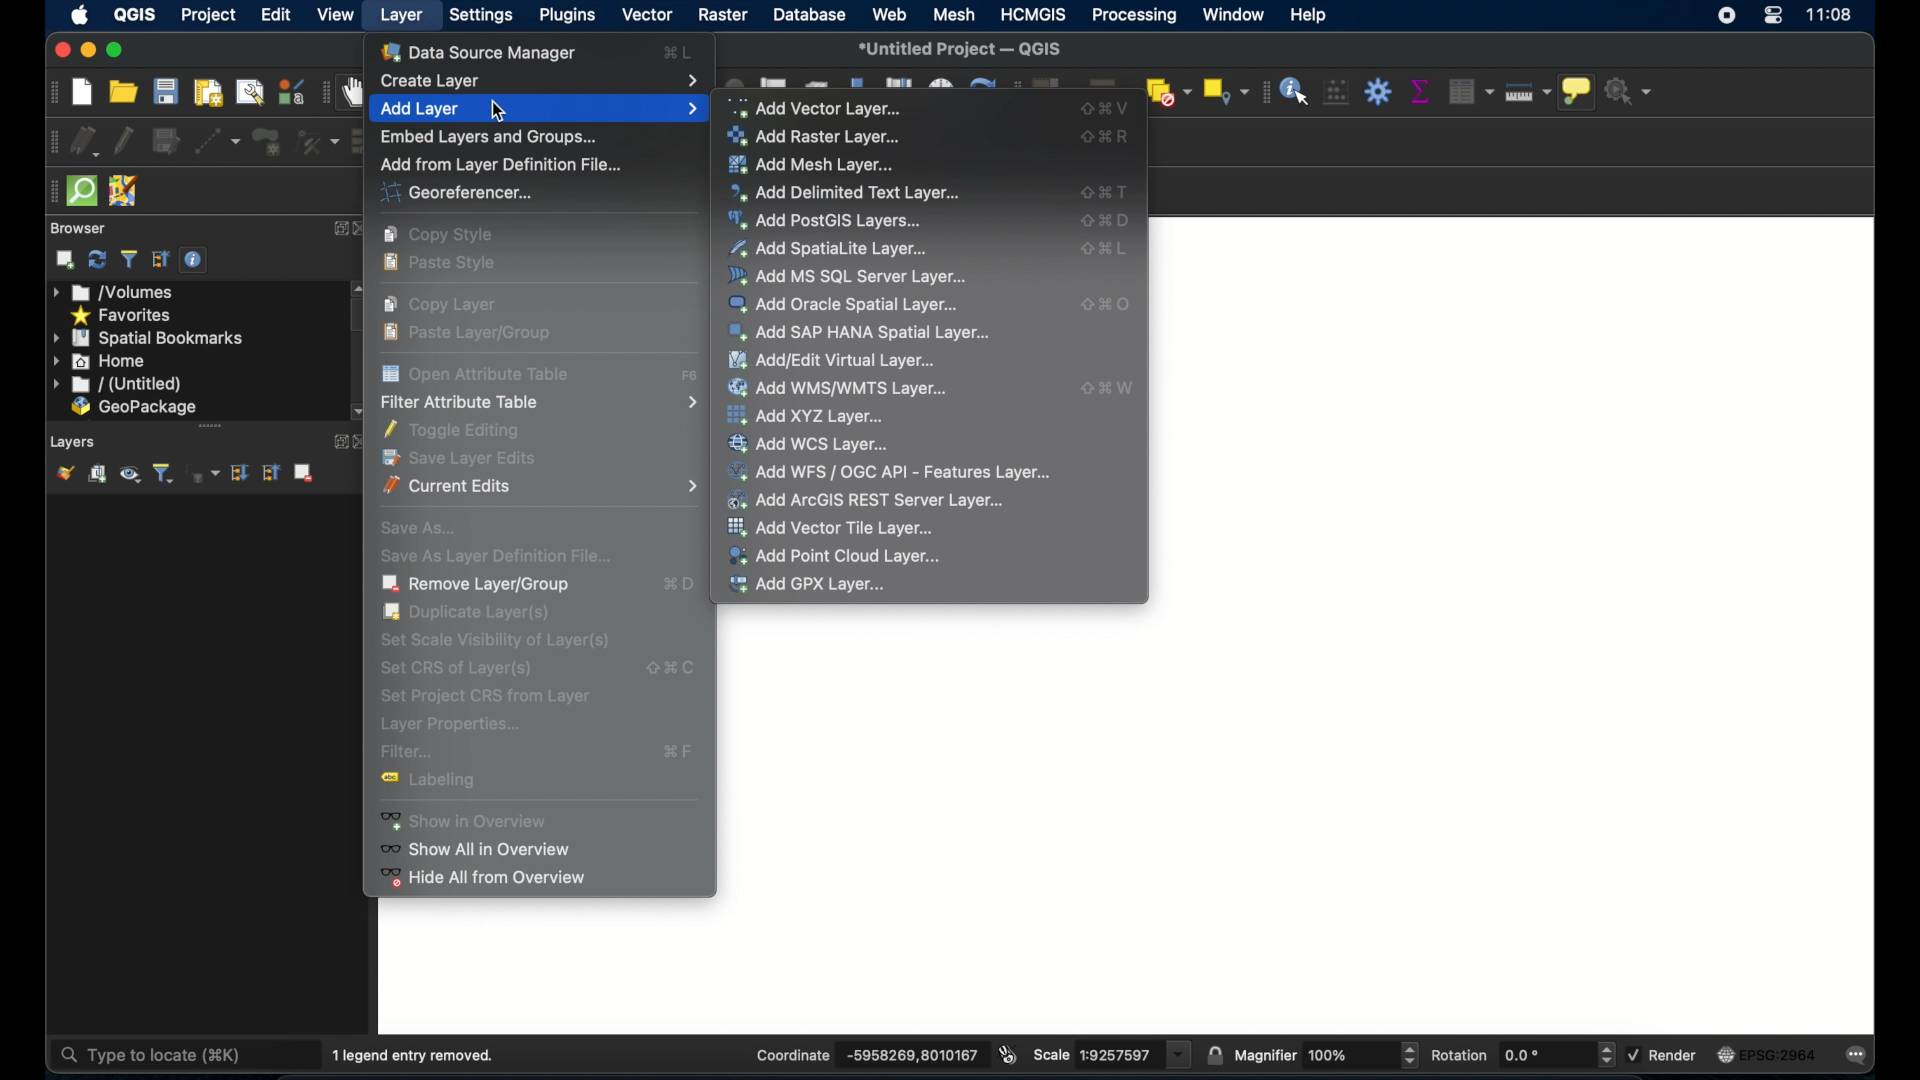 The image size is (1920, 1080). Describe the element at coordinates (47, 142) in the screenshot. I see `digitizing toolbar` at that location.